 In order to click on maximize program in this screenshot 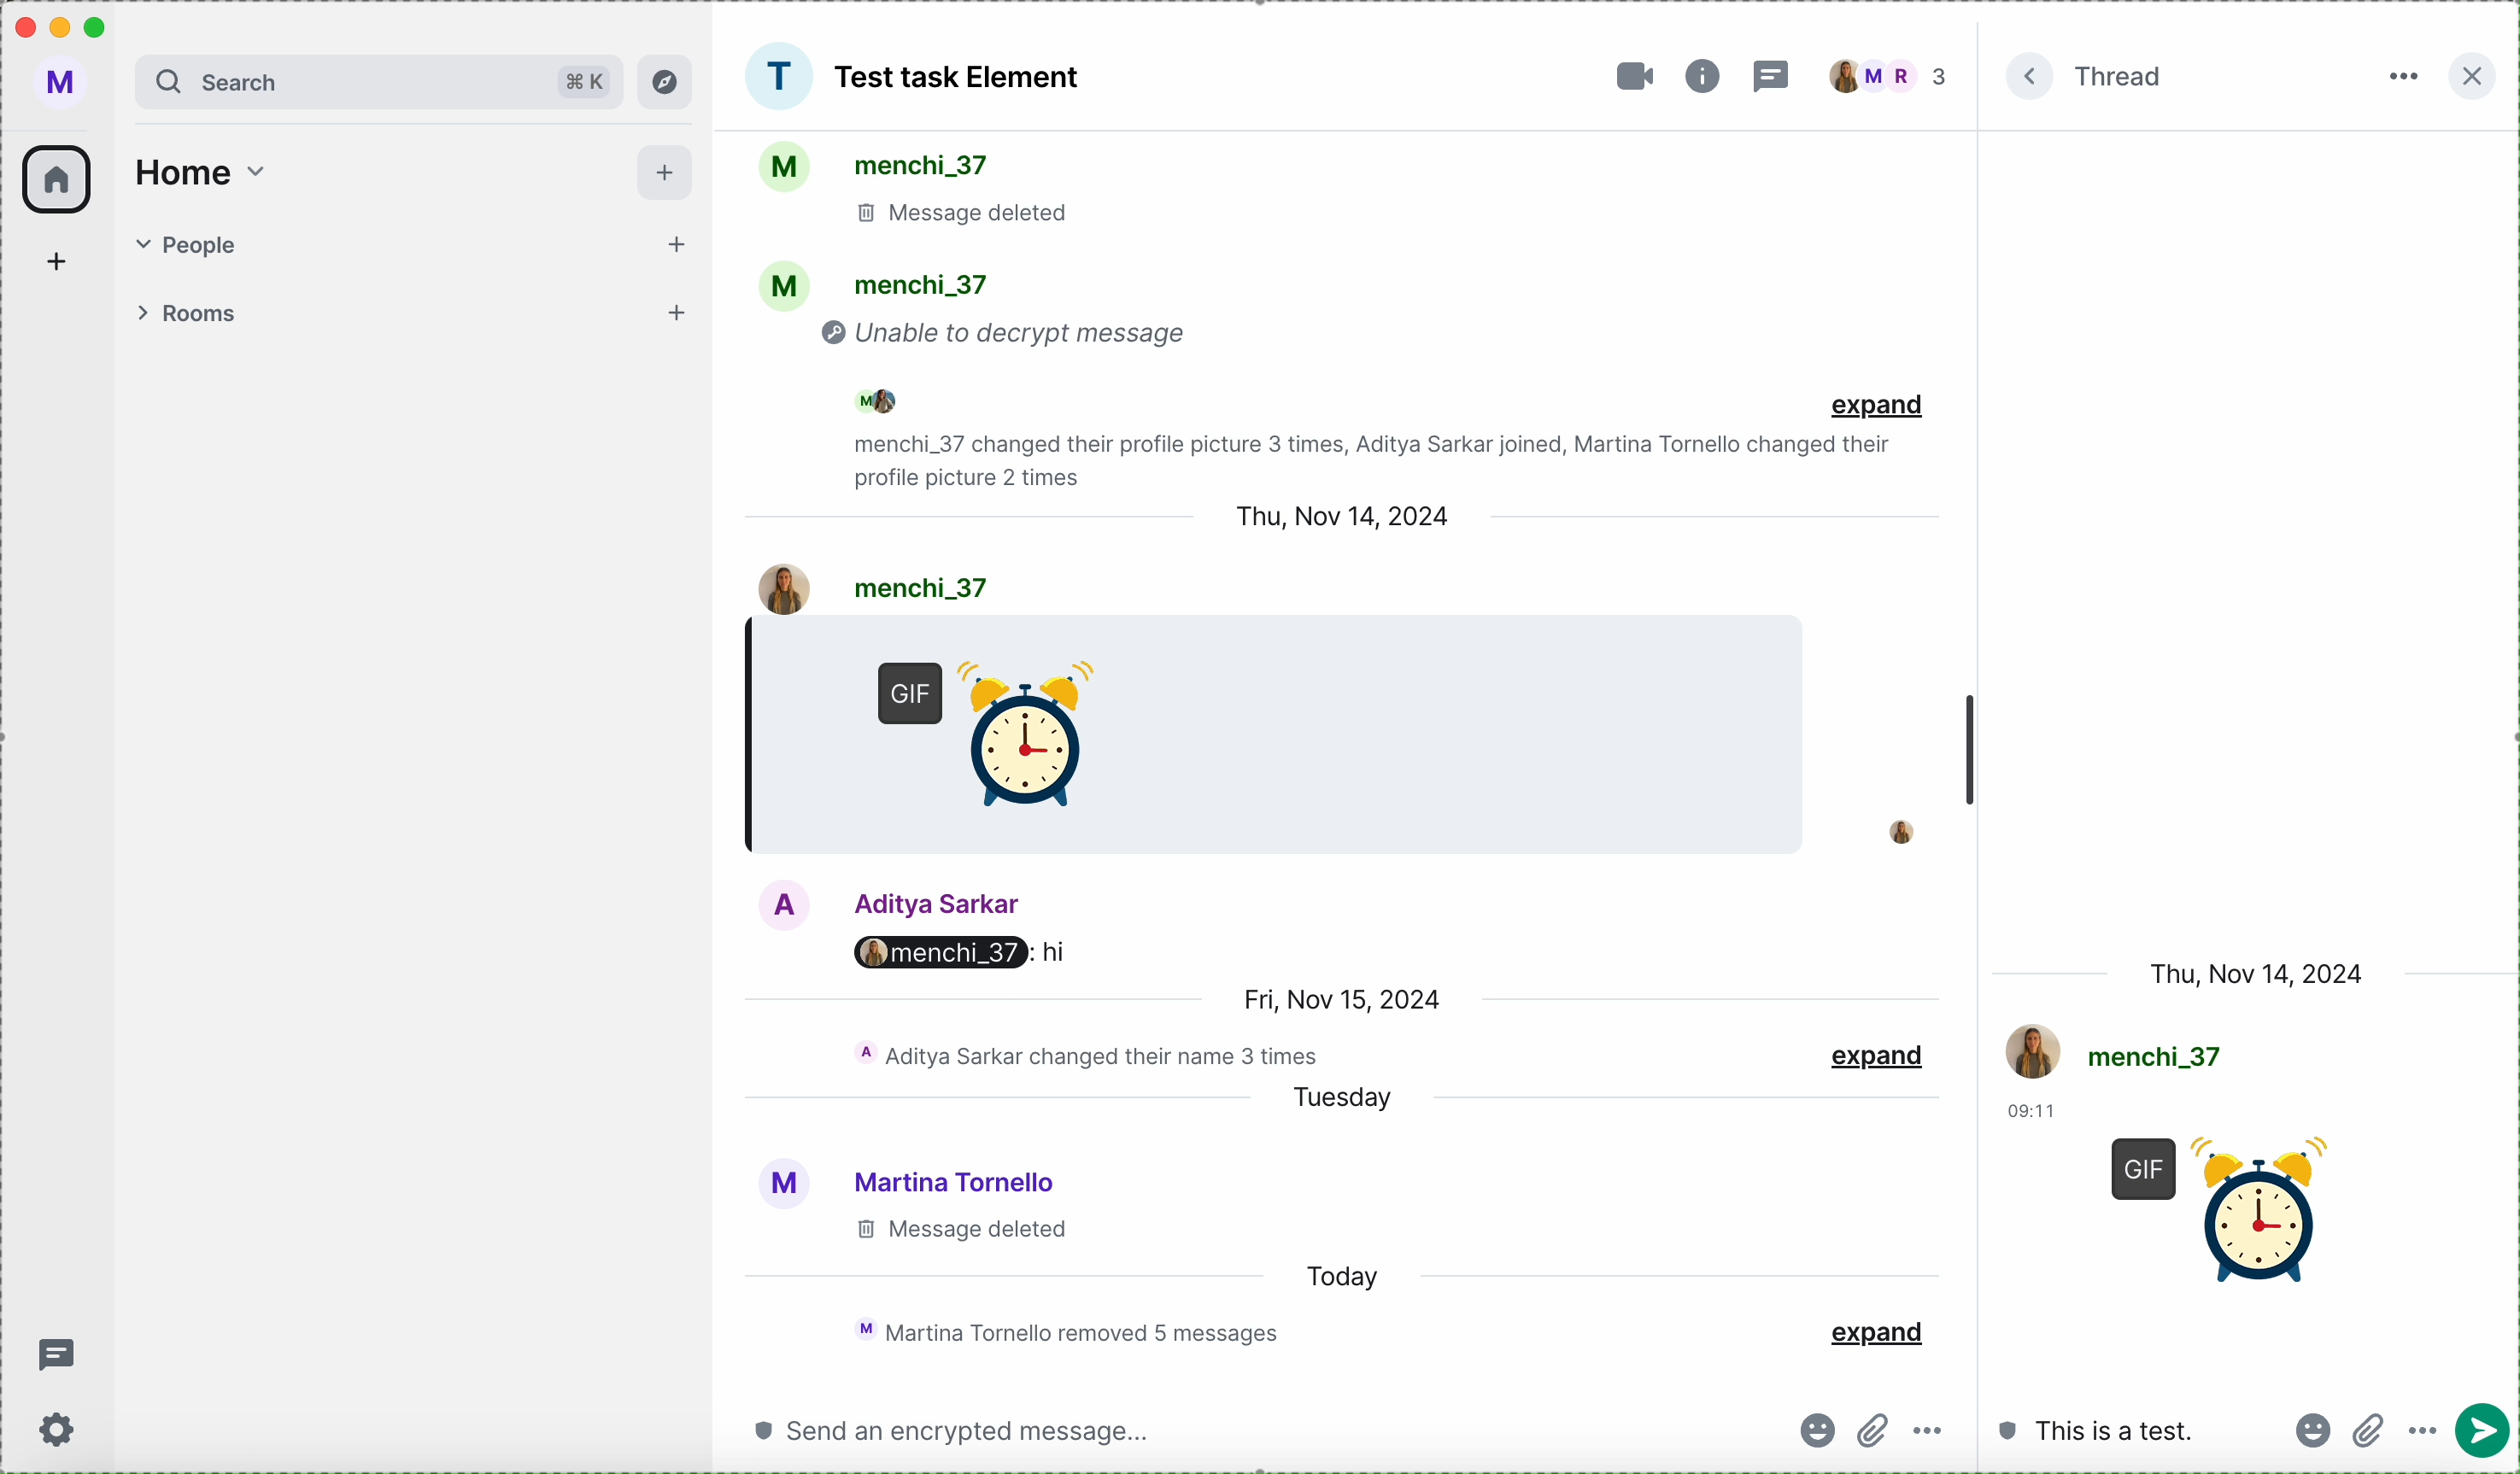, I will do `click(104, 24)`.